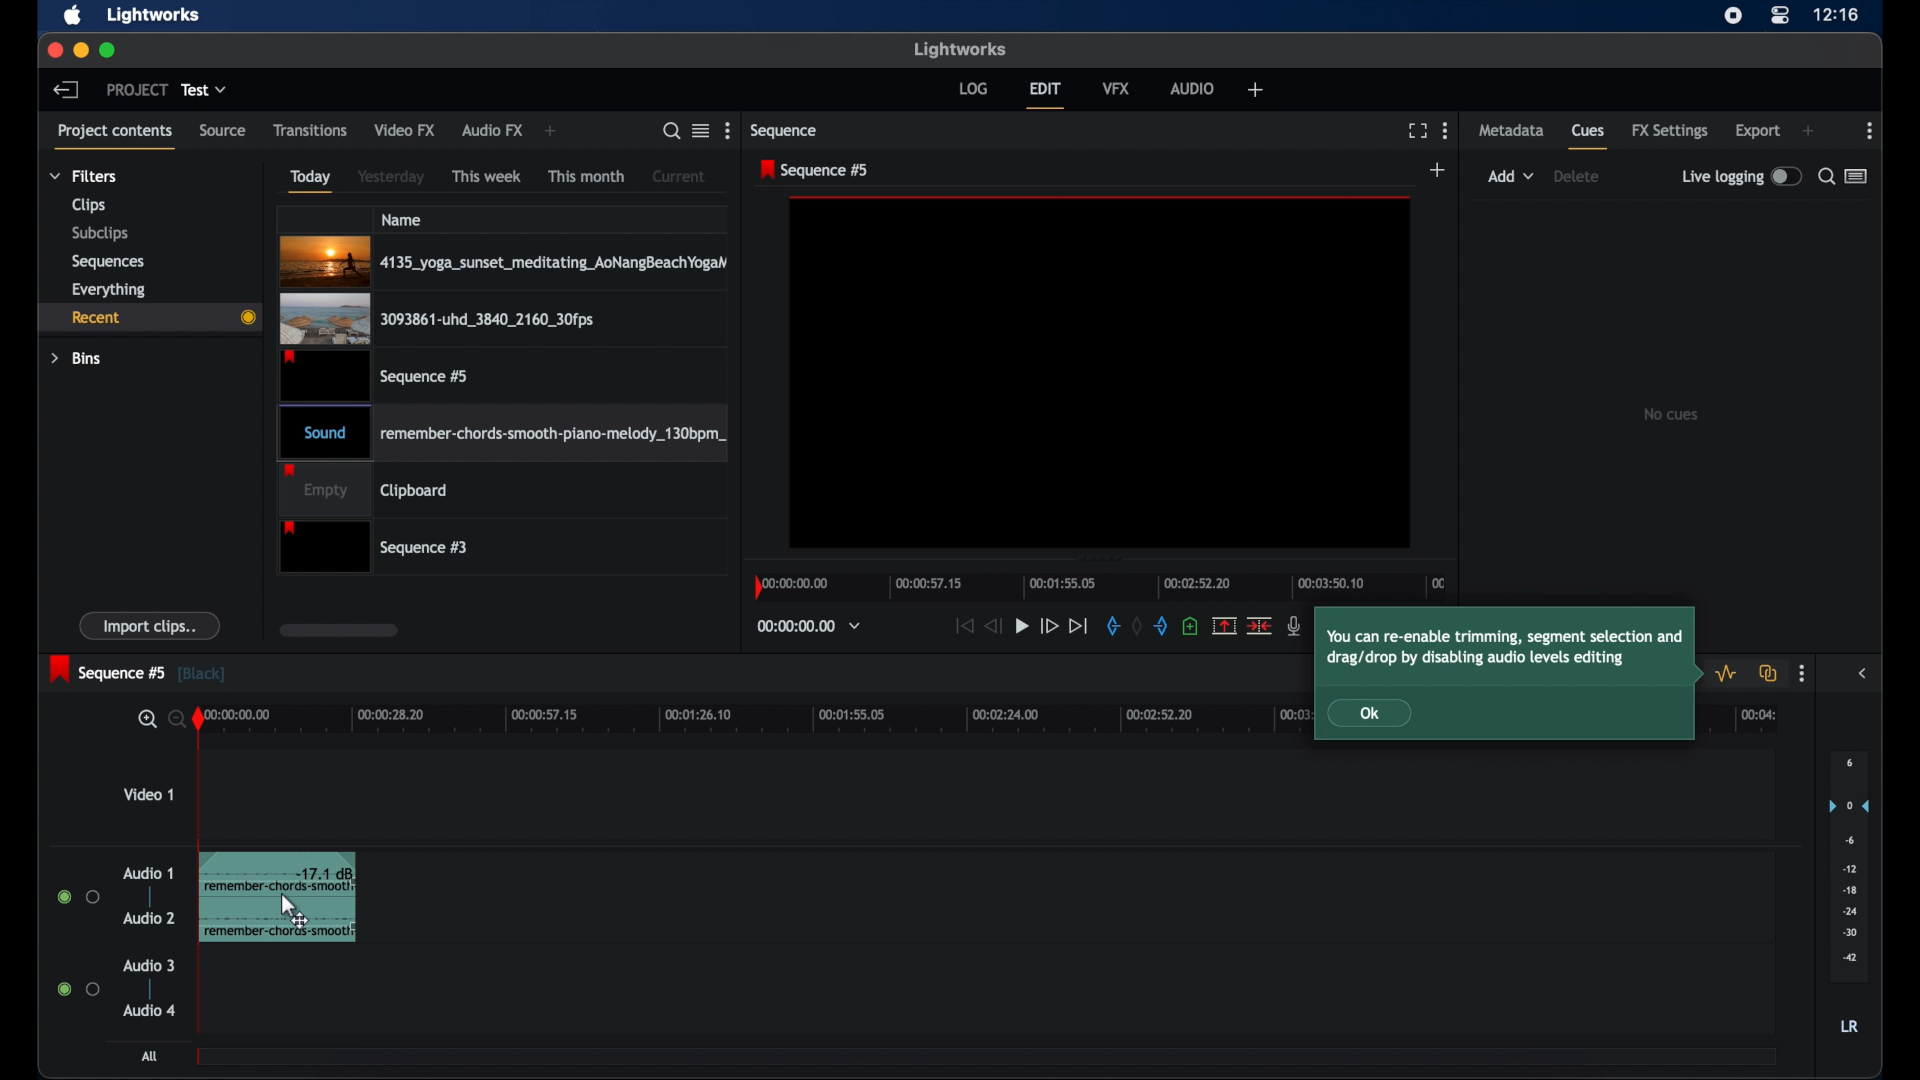  Describe the element at coordinates (1864, 672) in the screenshot. I see `sidebar` at that location.